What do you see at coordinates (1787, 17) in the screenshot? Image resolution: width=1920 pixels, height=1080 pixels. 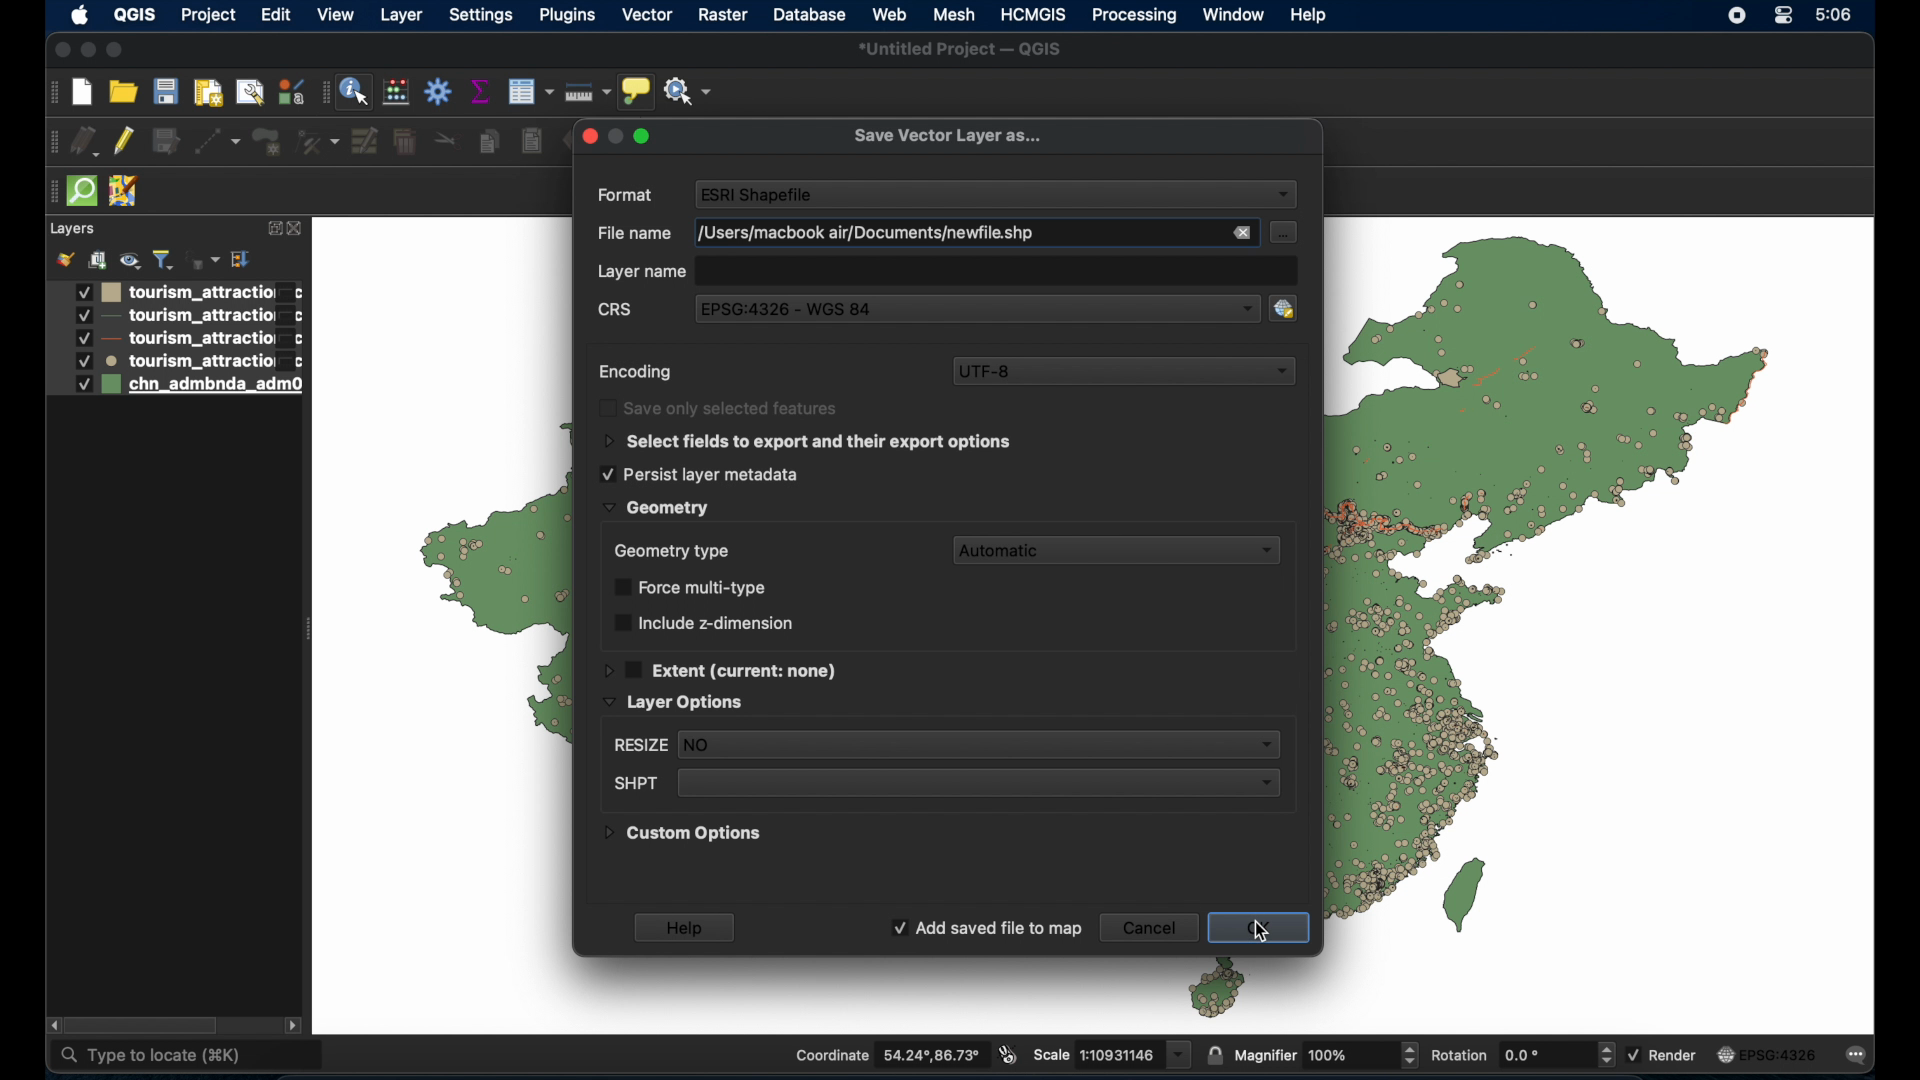 I see `control center` at bounding box center [1787, 17].